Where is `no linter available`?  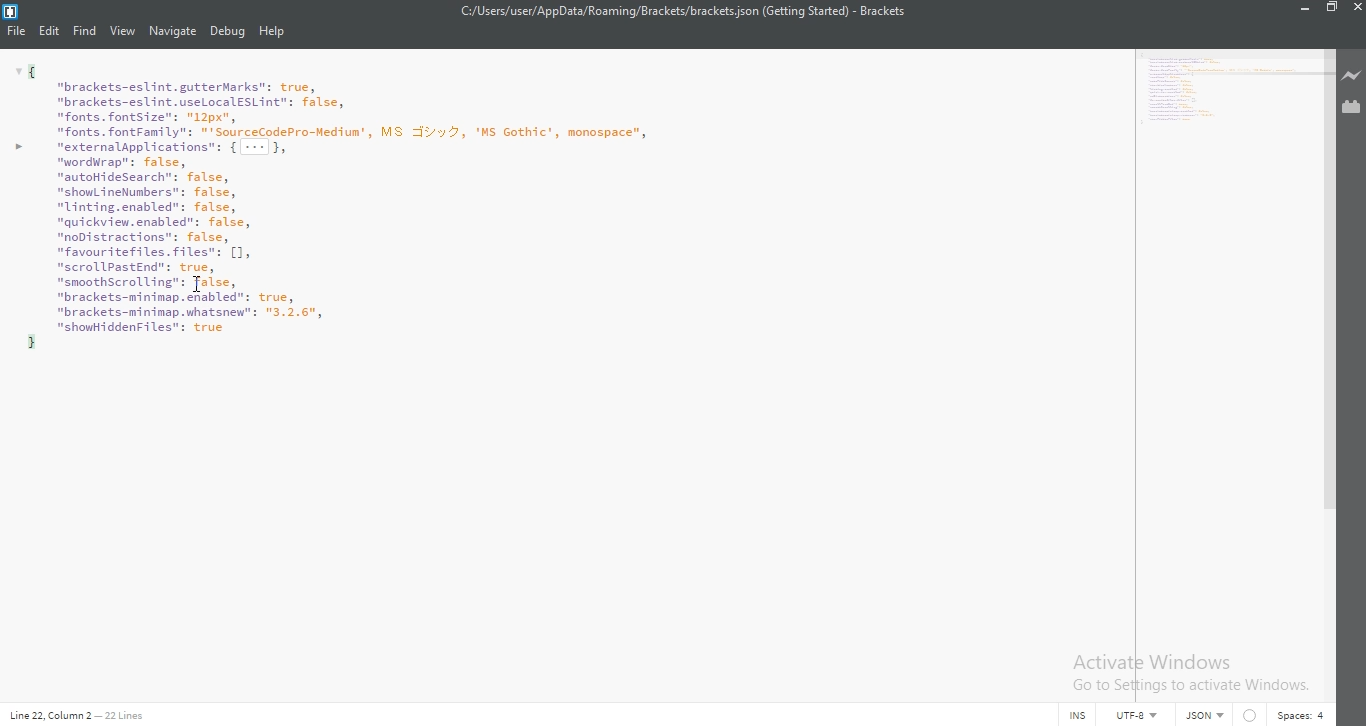 no linter available is located at coordinates (1250, 716).